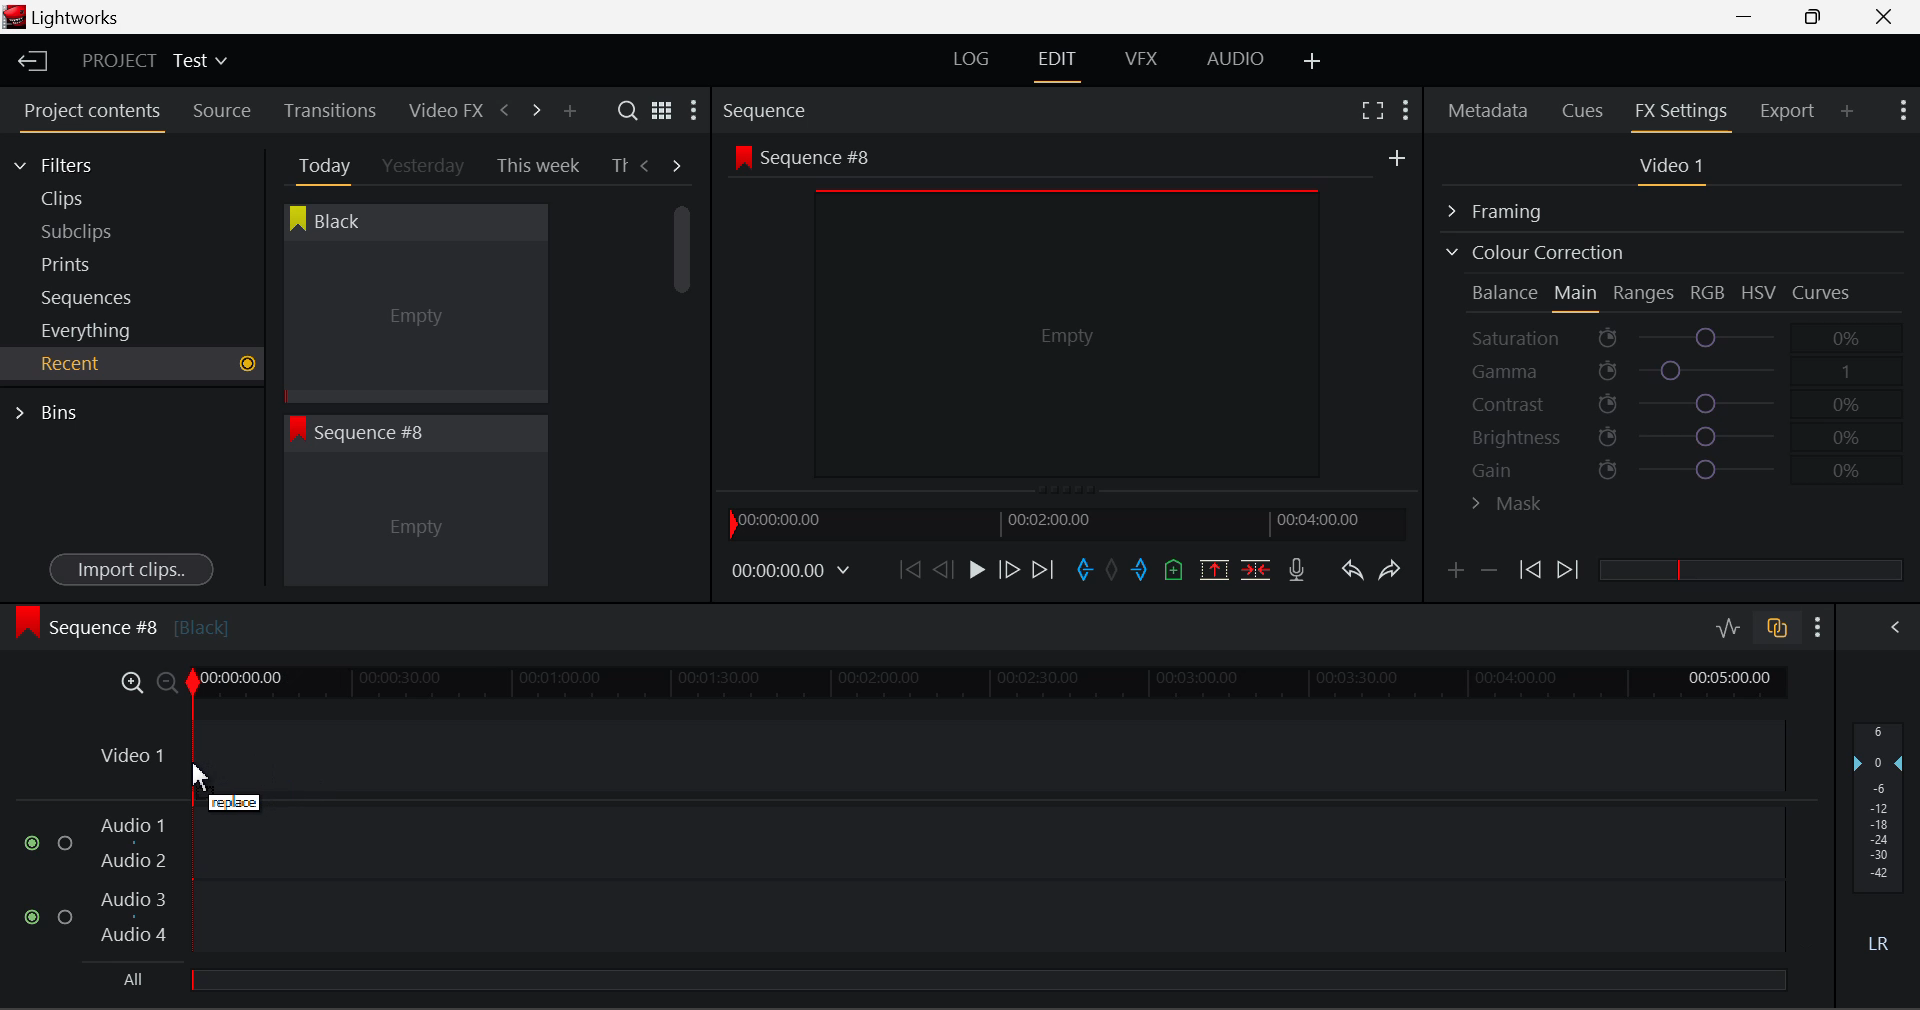  Describe the element at coordinates (990, 684) in the screenshot. I see `Project Timeline` at that location.